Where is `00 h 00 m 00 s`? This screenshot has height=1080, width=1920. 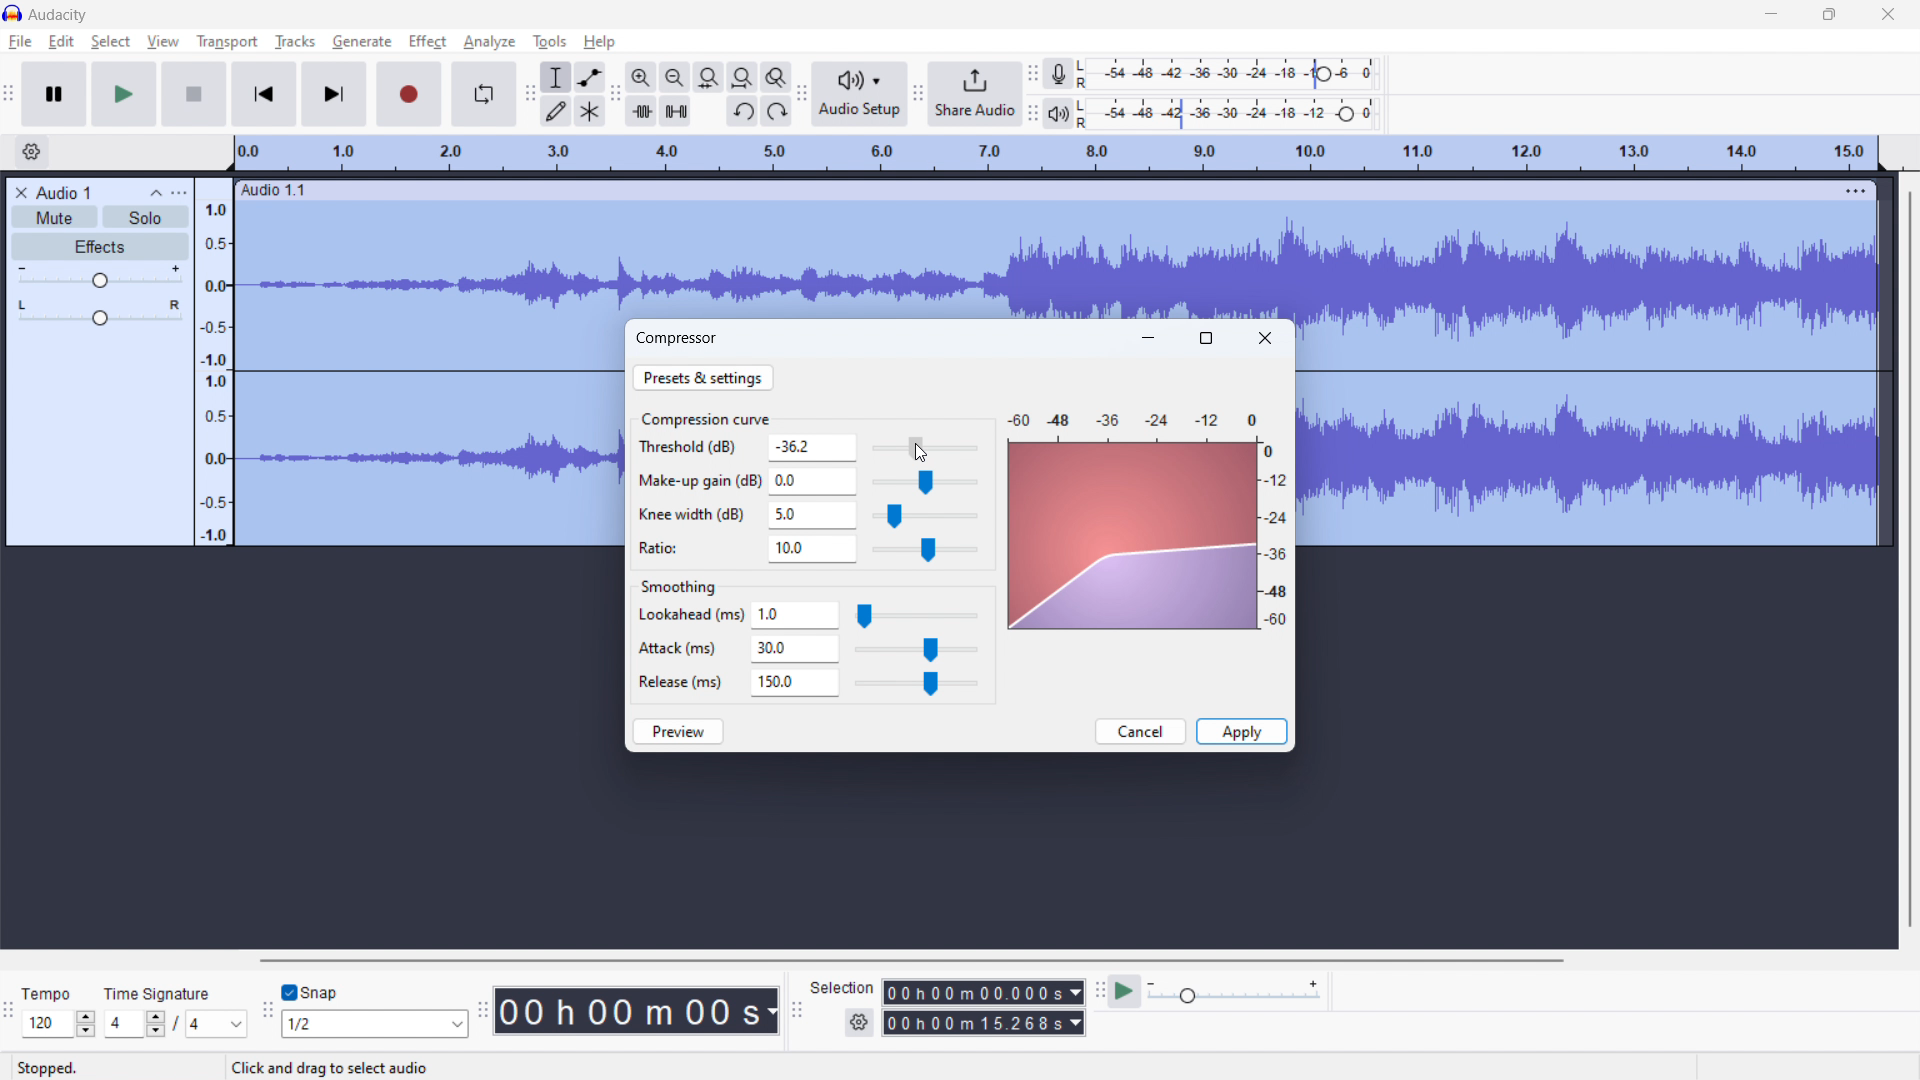 00 h 00 m 00 s is located at coordinates (636, 1006).